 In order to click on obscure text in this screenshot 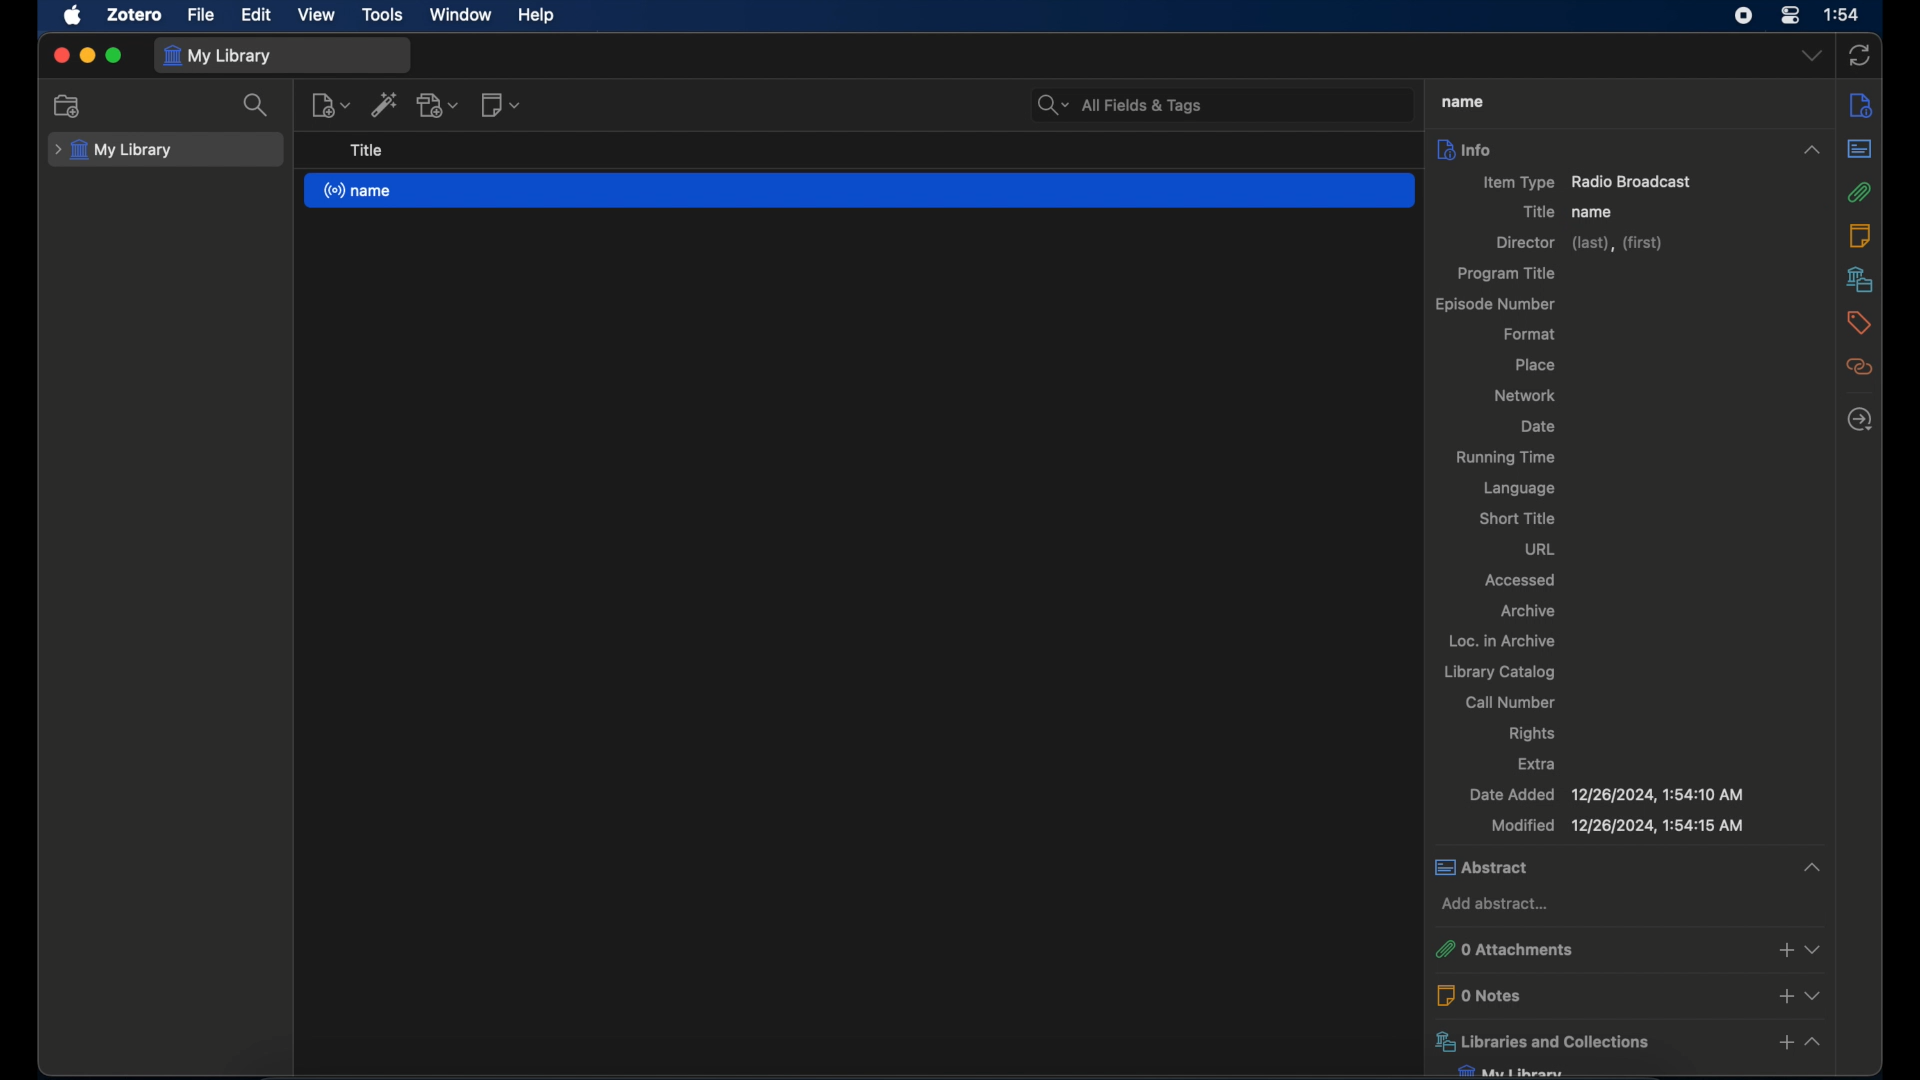, I will do `click(1519, 1070)`.